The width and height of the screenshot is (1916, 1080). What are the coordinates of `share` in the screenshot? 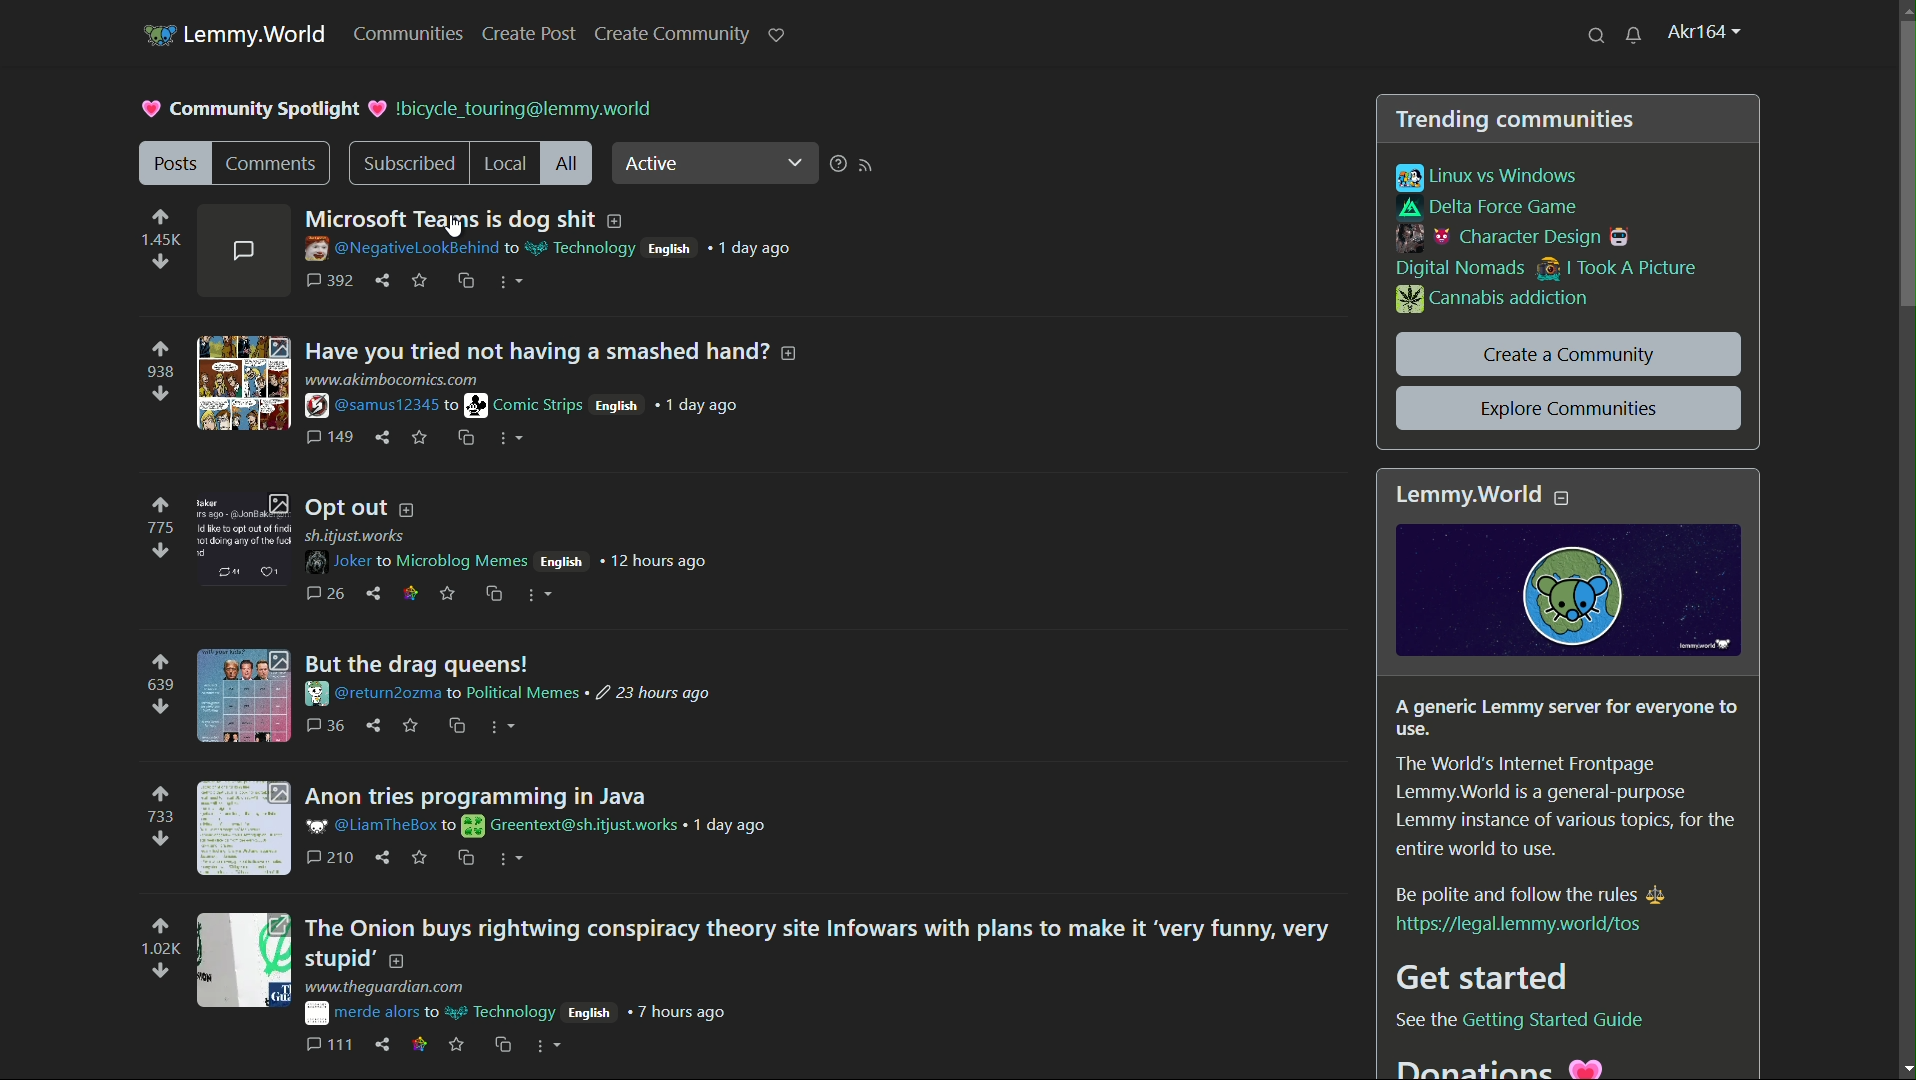 It's located at (382, 857).